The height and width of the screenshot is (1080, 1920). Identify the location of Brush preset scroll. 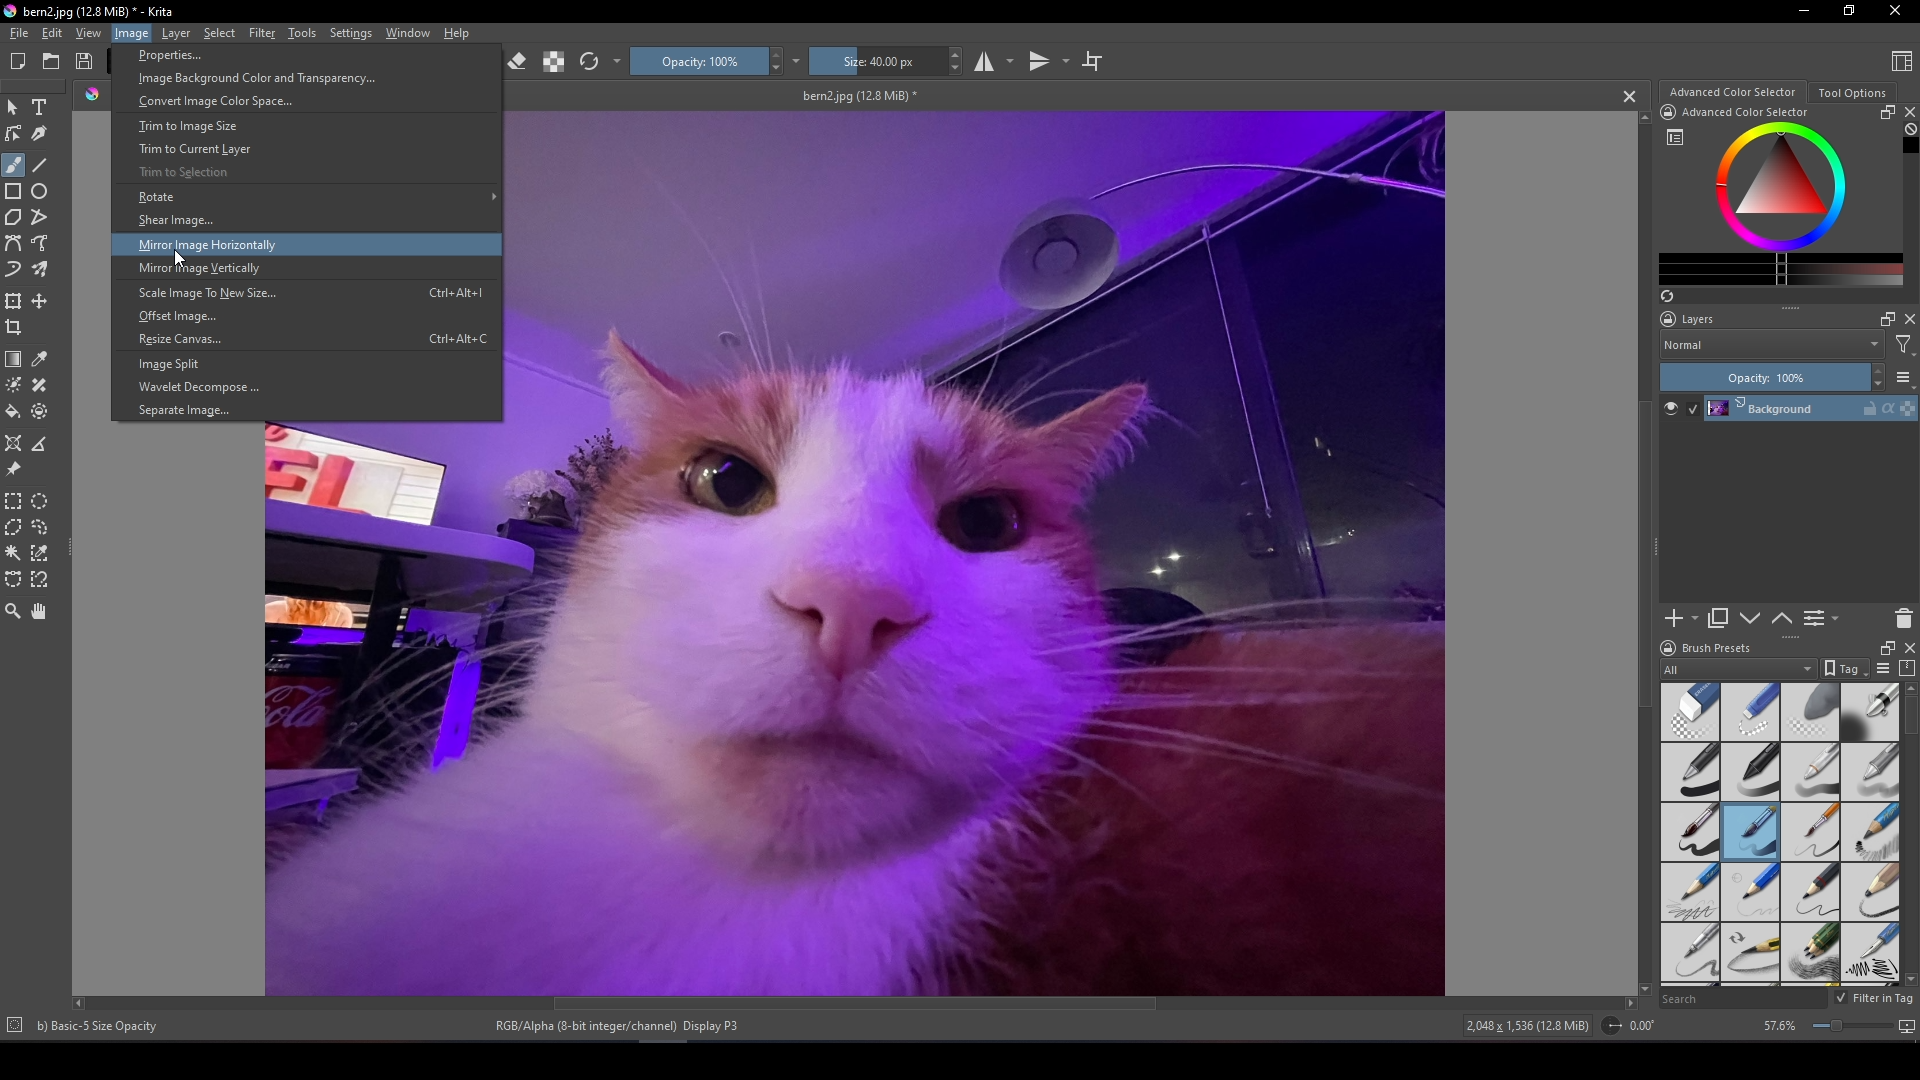
(1911, 835).